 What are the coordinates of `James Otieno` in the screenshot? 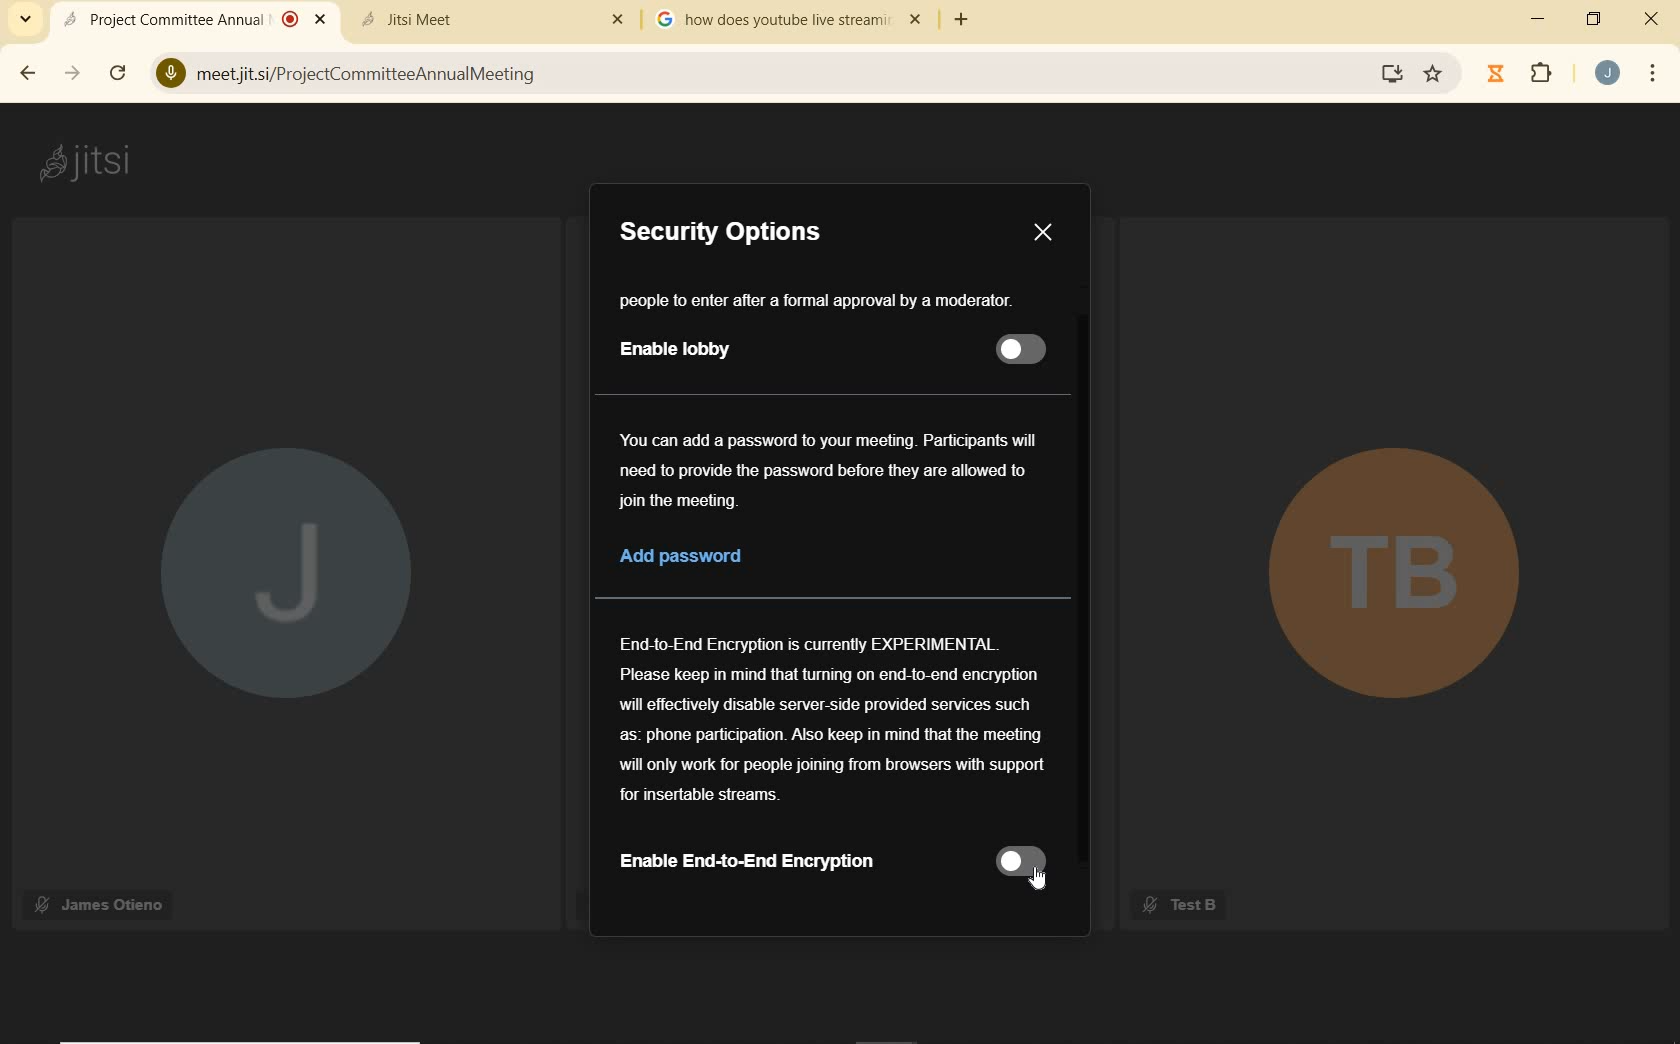 It's located at (102, 902).